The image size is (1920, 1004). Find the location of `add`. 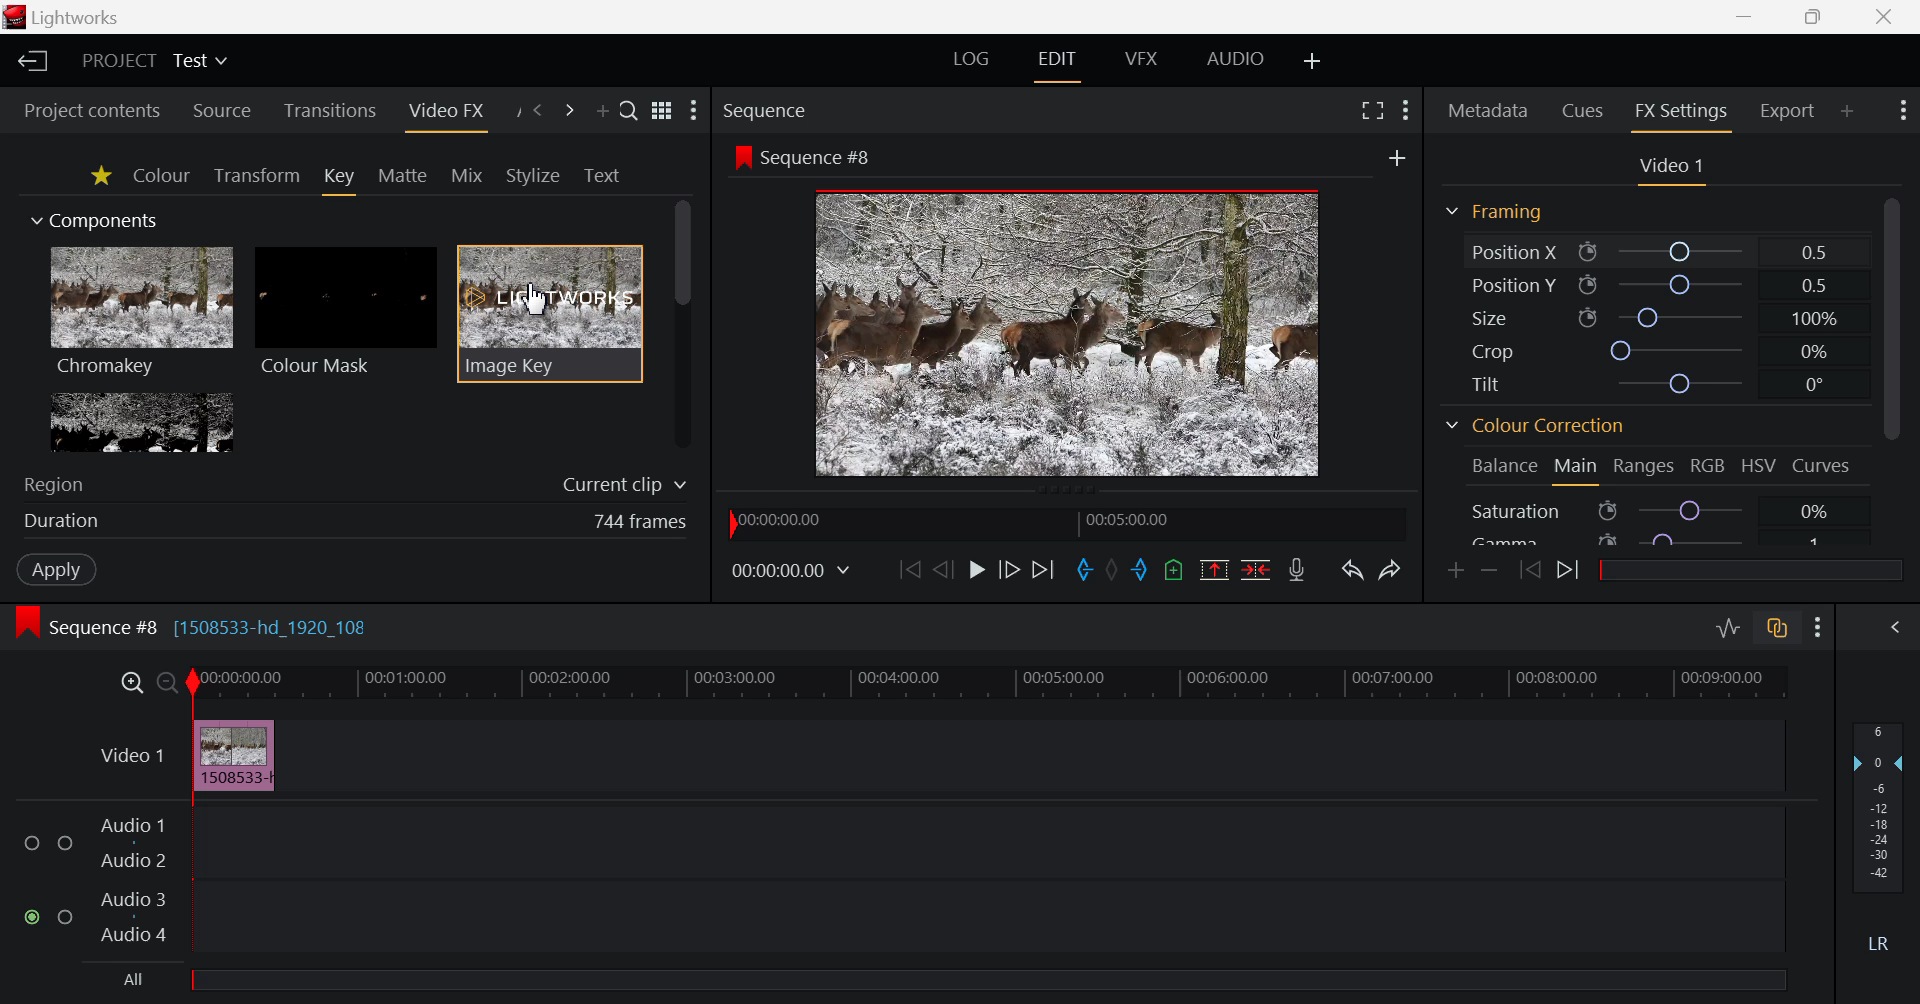

add is located at coordinates (1396, 160).